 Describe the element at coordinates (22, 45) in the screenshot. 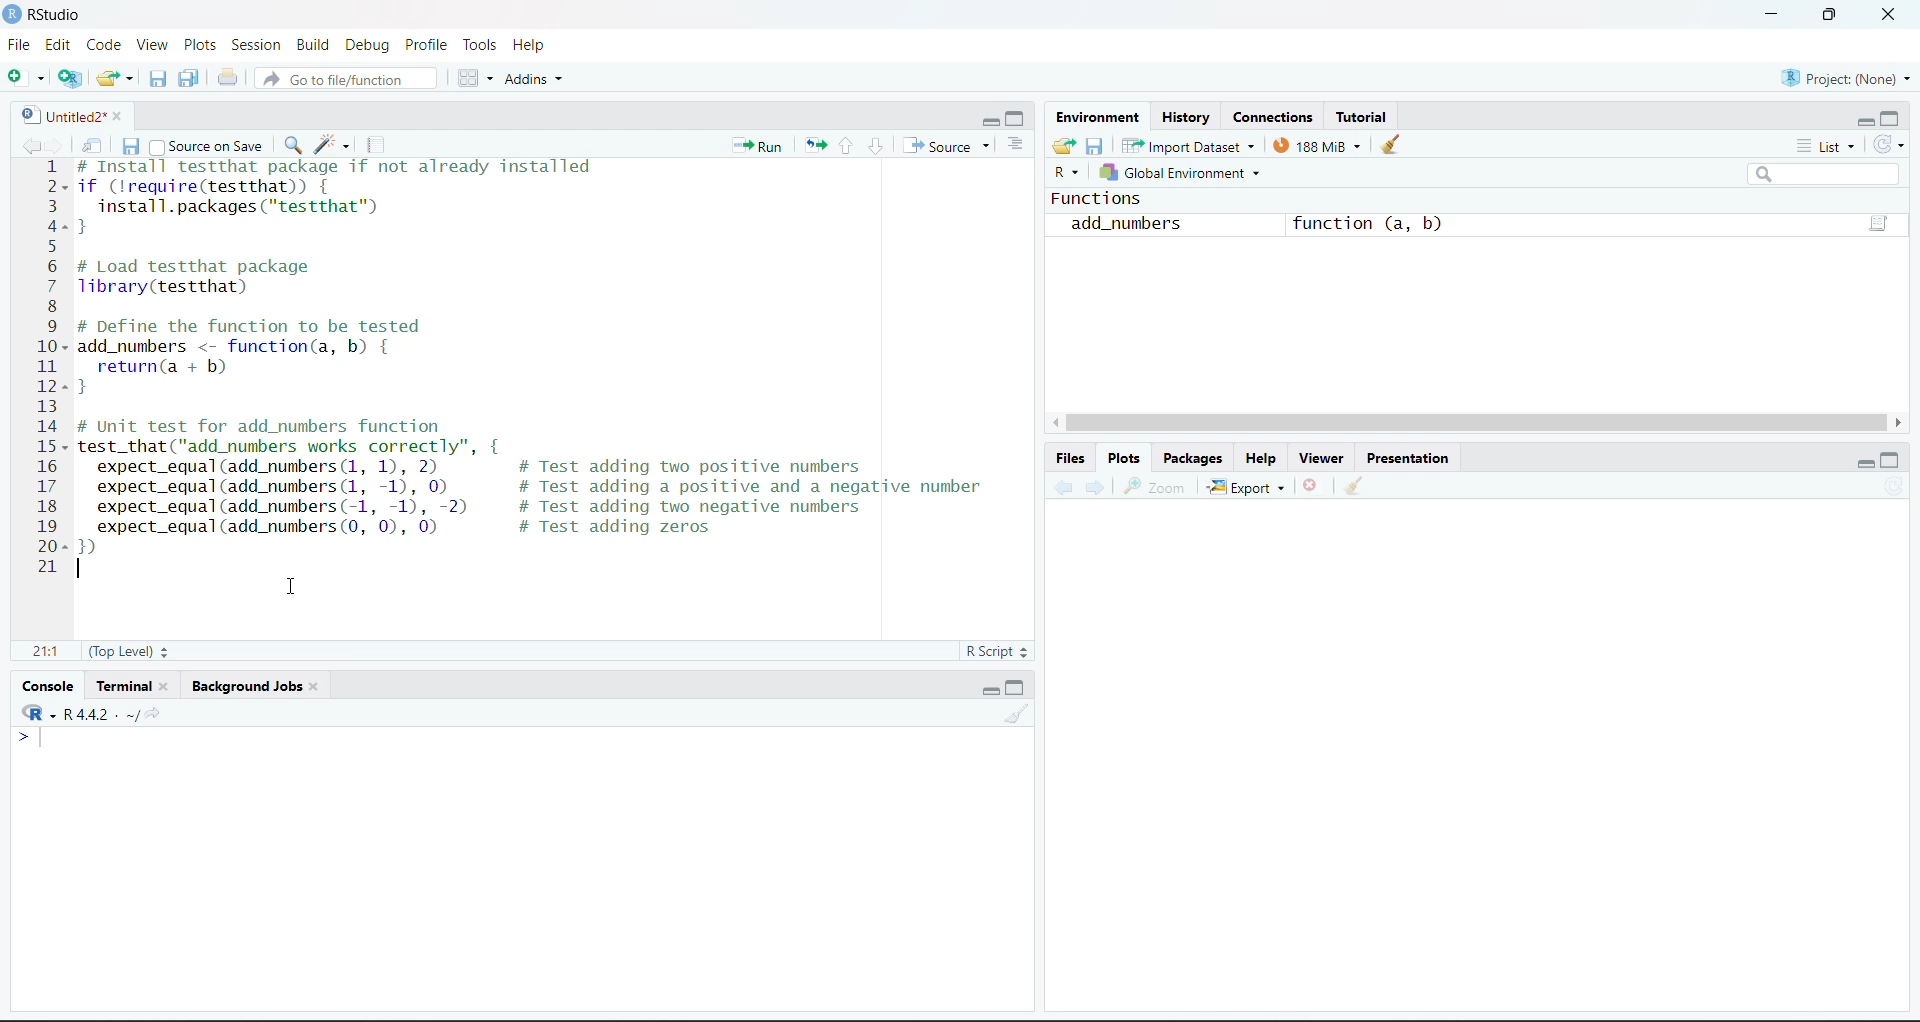

I see `File` at that location.